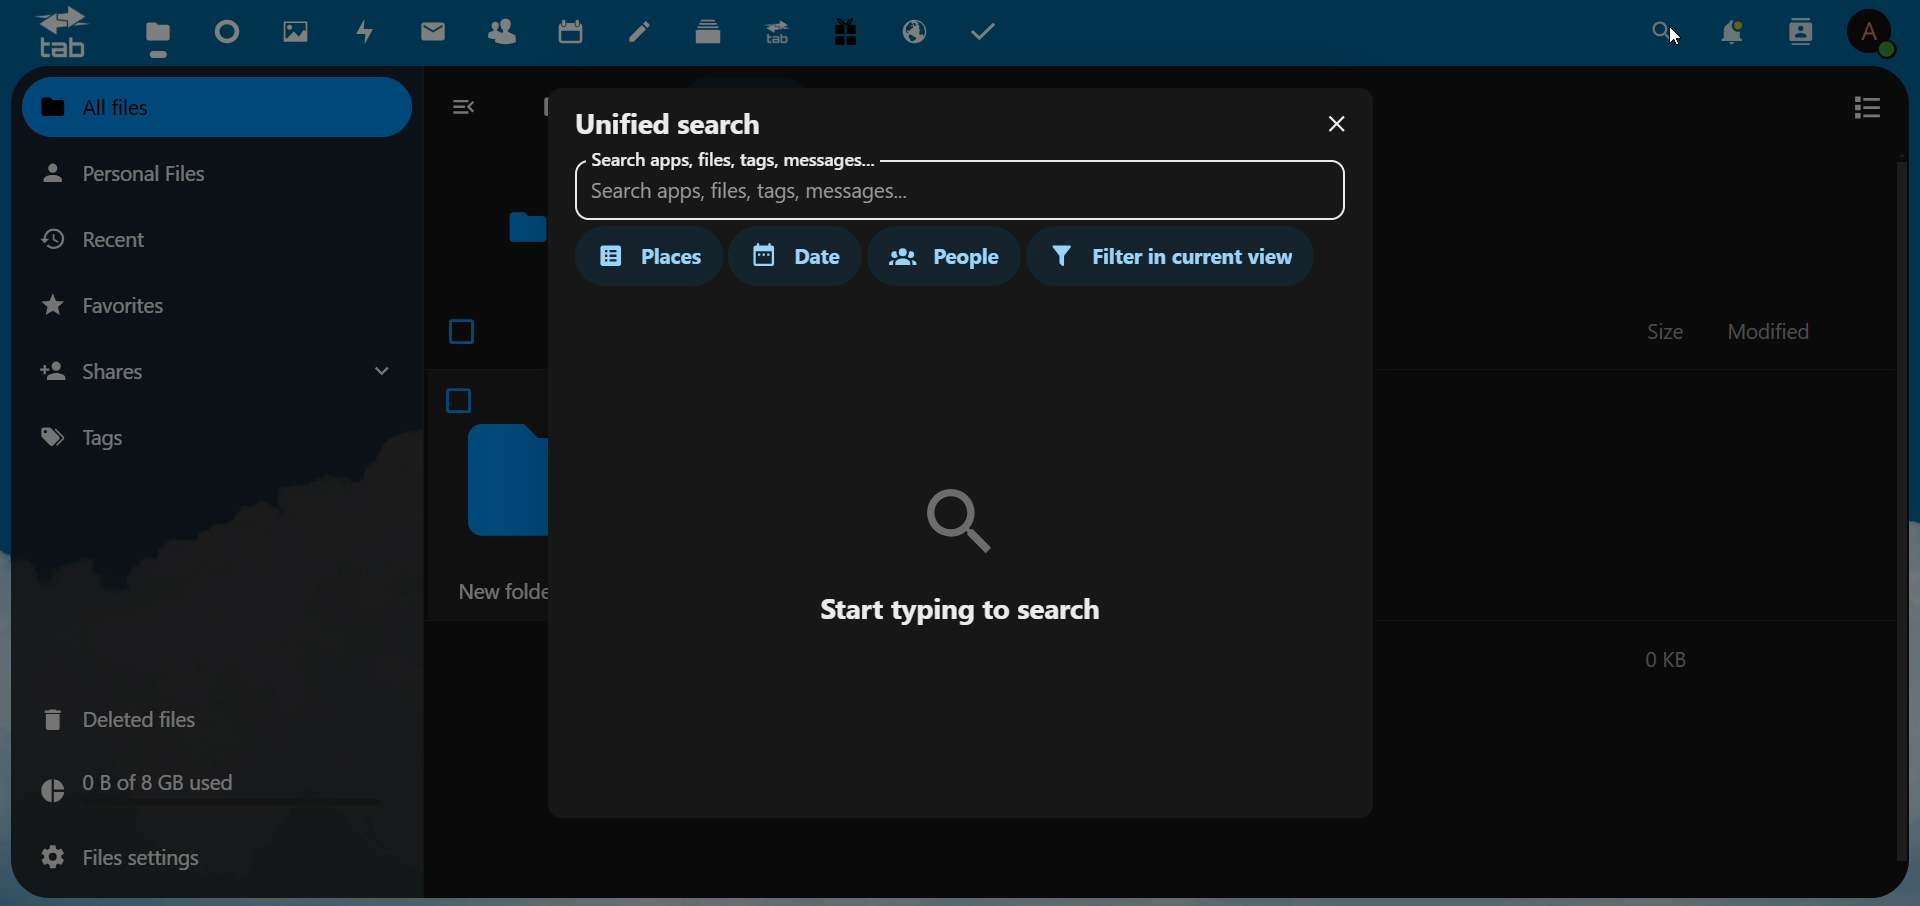 This screenshot has width=1920, height=906. What do you see at coordinates (115, 304) in the screenshot?
I see `favorites` at bounding box center [115, 304].